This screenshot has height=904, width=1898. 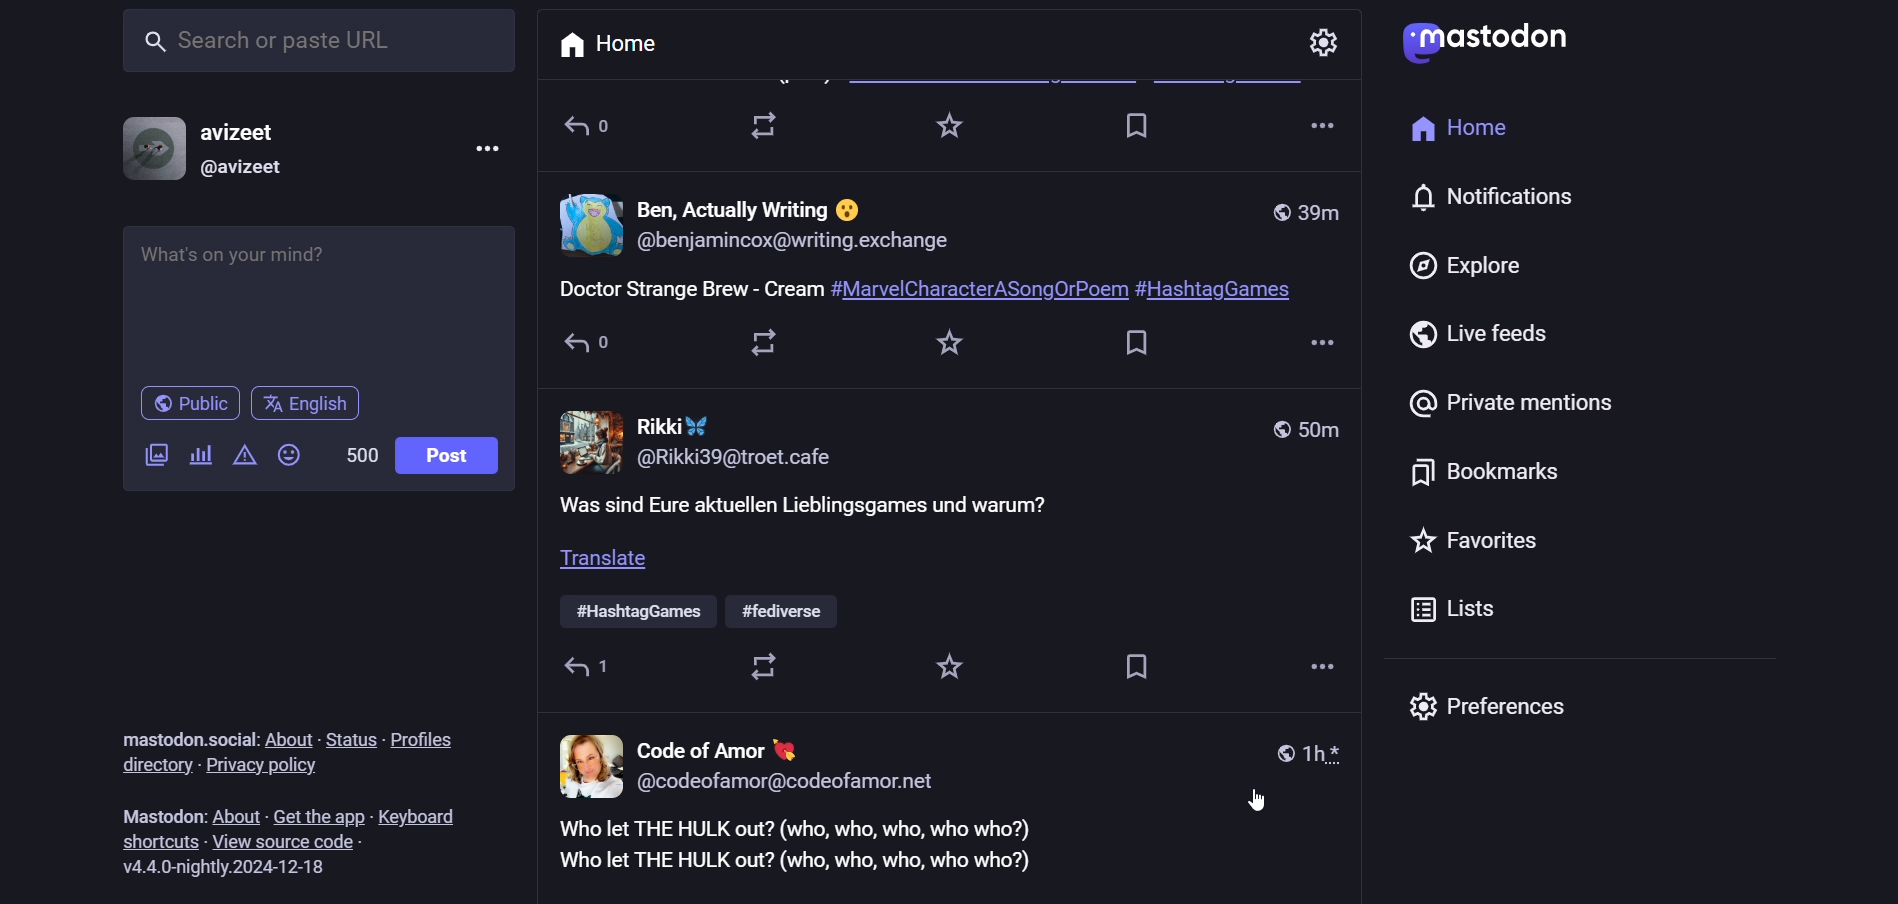 I want to click on preferences, so click(x=1496, y=712).